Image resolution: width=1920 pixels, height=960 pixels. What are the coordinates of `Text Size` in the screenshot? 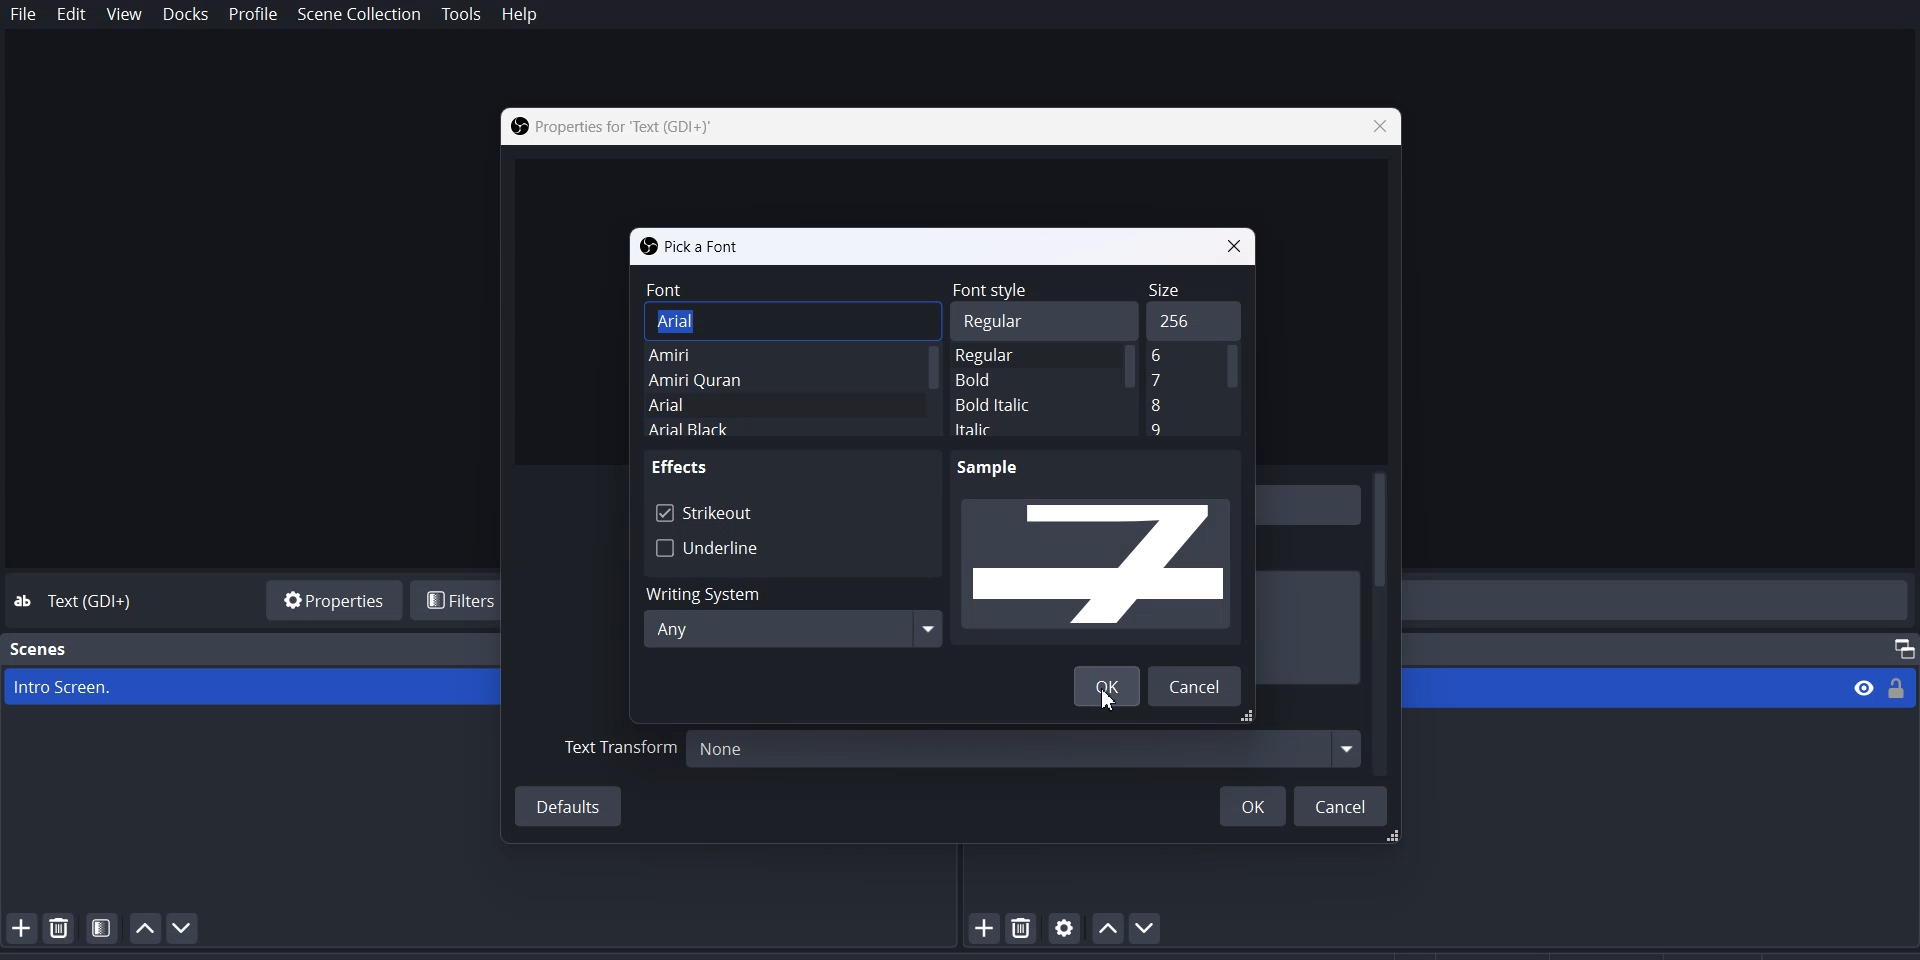 It's located at (1182, 357).